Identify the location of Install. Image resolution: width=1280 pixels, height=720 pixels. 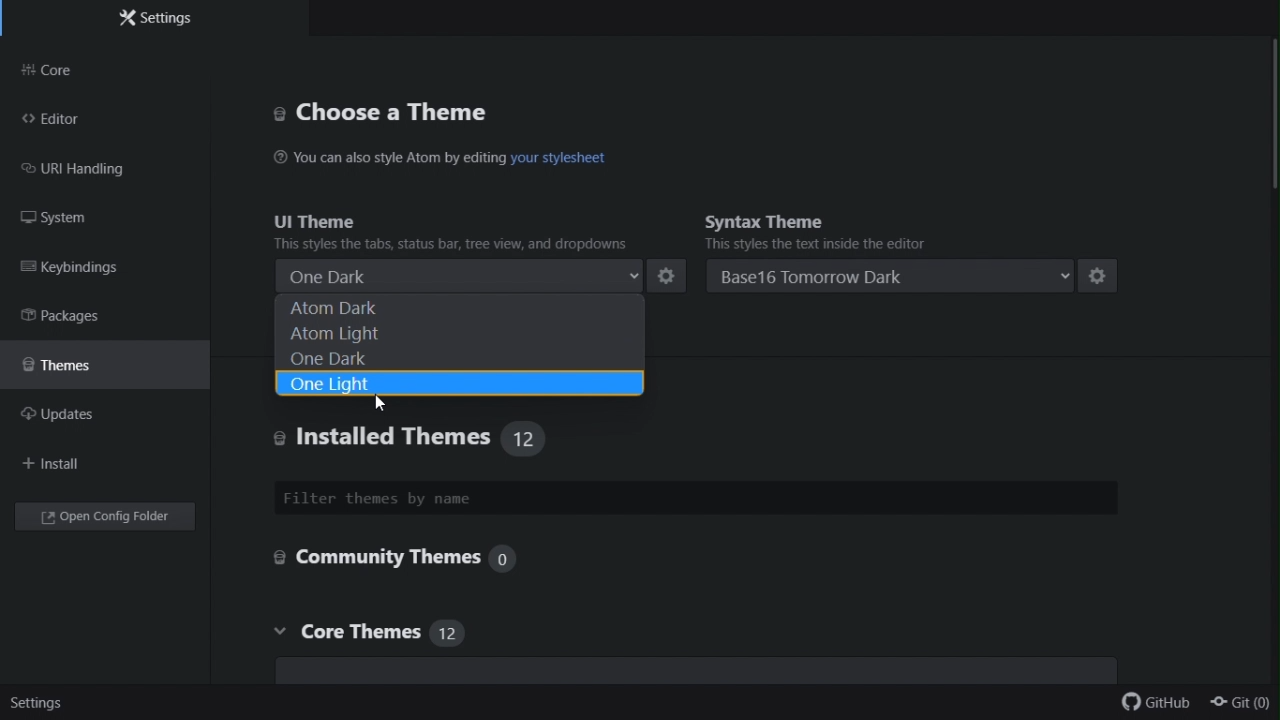
(56, 464).